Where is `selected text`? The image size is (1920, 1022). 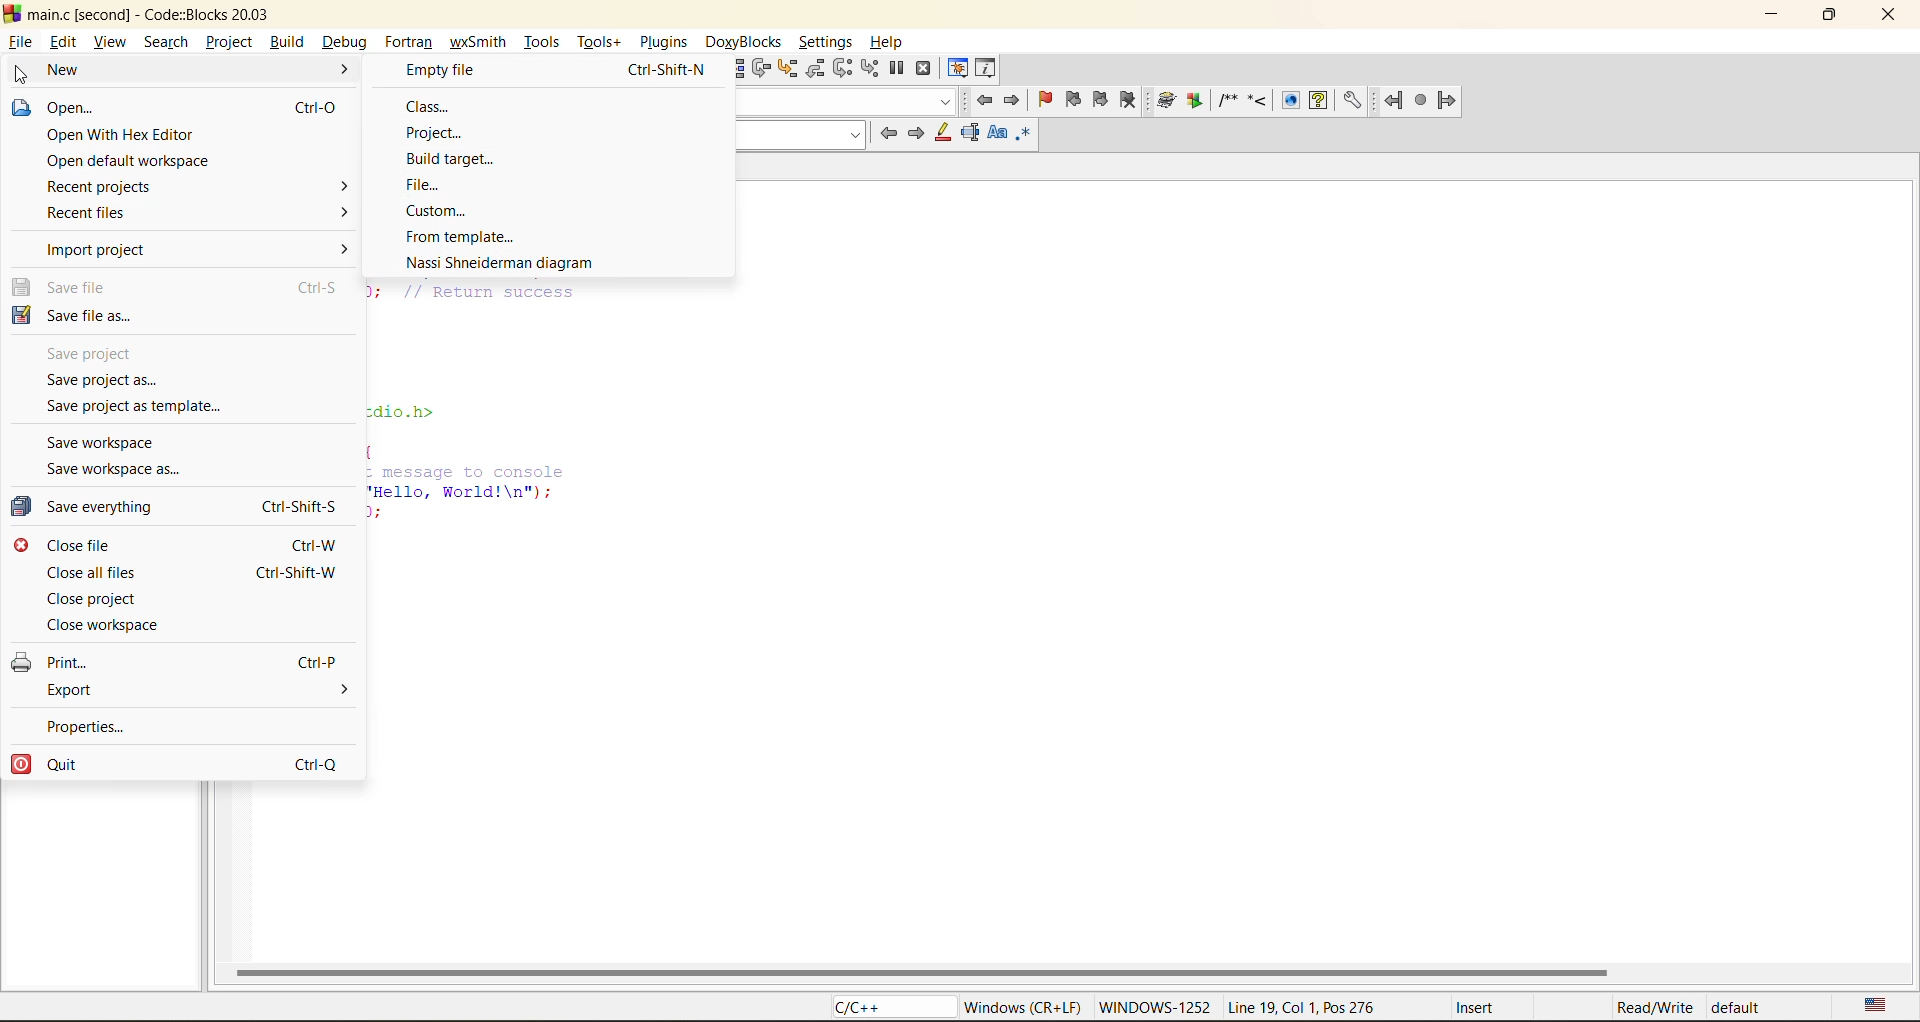 selected text is located at coordinates (971, 135).